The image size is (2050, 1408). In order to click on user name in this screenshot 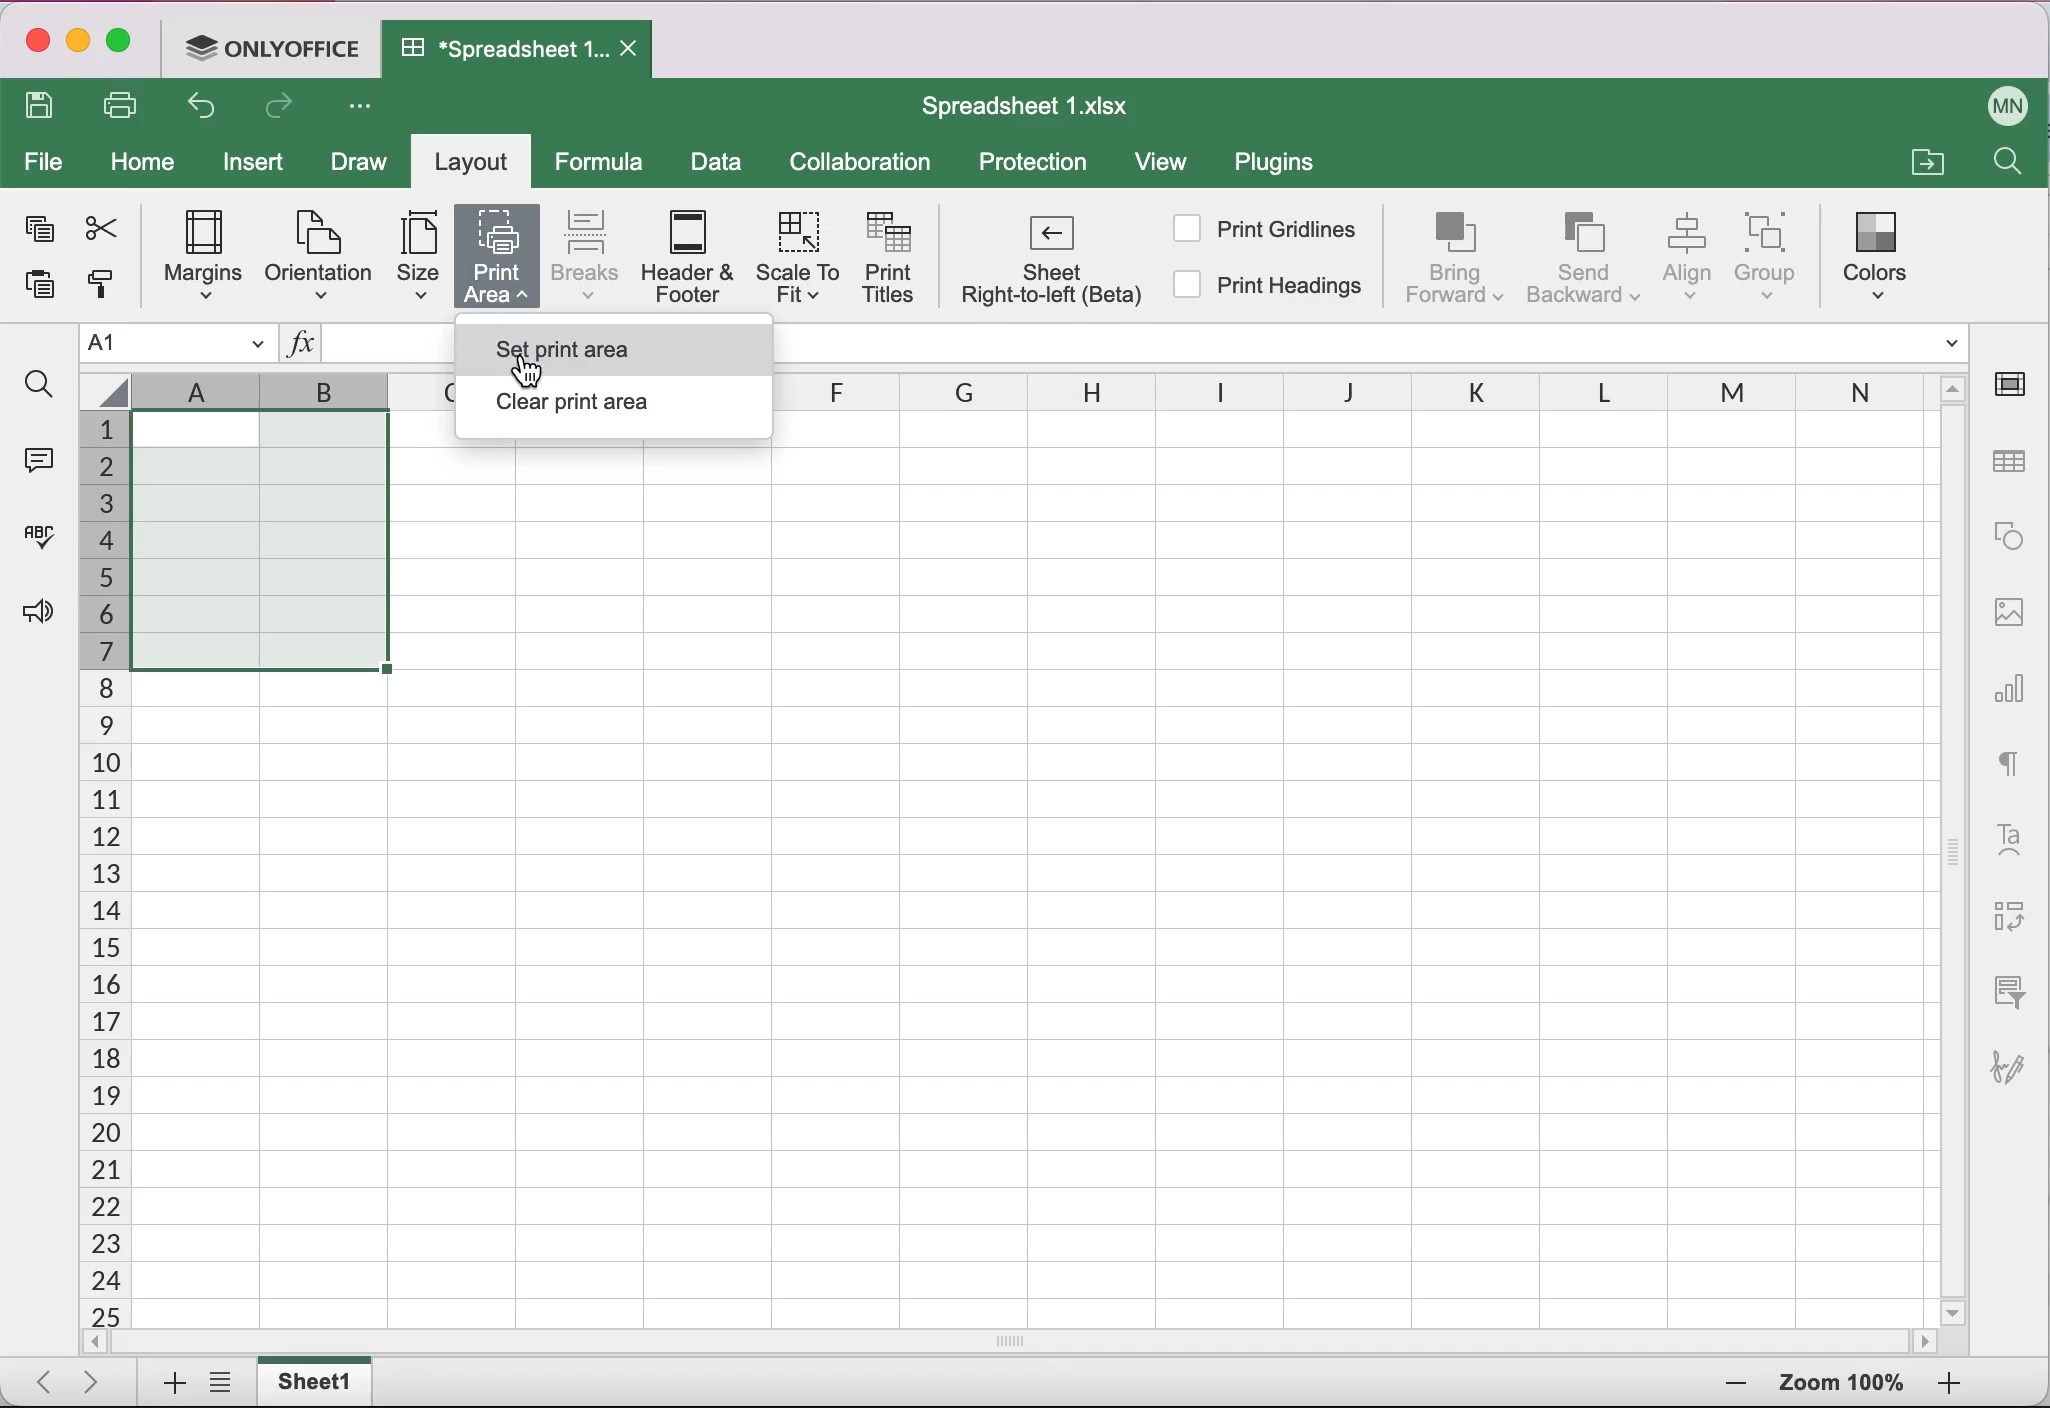, I will do `click(2009, 102)`.